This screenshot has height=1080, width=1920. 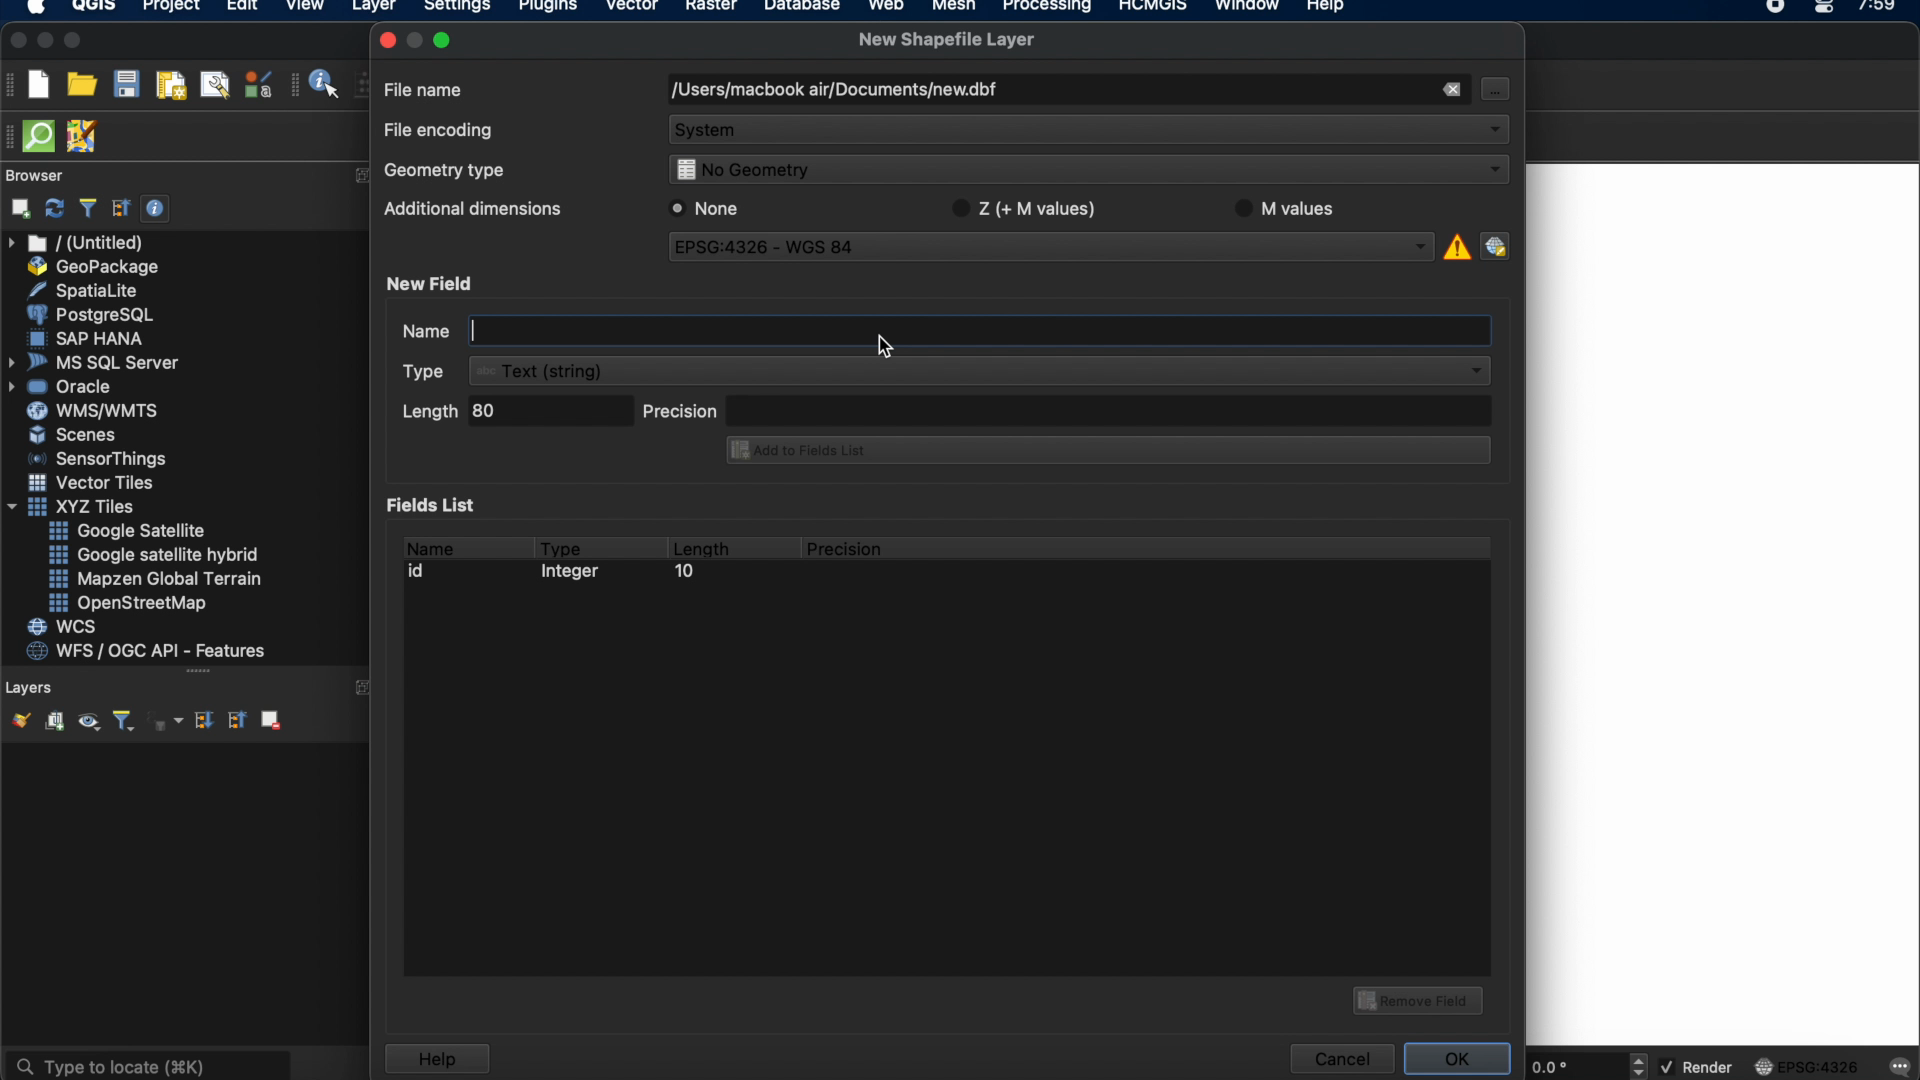 What do you see at coordinates (1421, 998) in the screenshot?
I see `remove field` at bounding box center [1421, 998].